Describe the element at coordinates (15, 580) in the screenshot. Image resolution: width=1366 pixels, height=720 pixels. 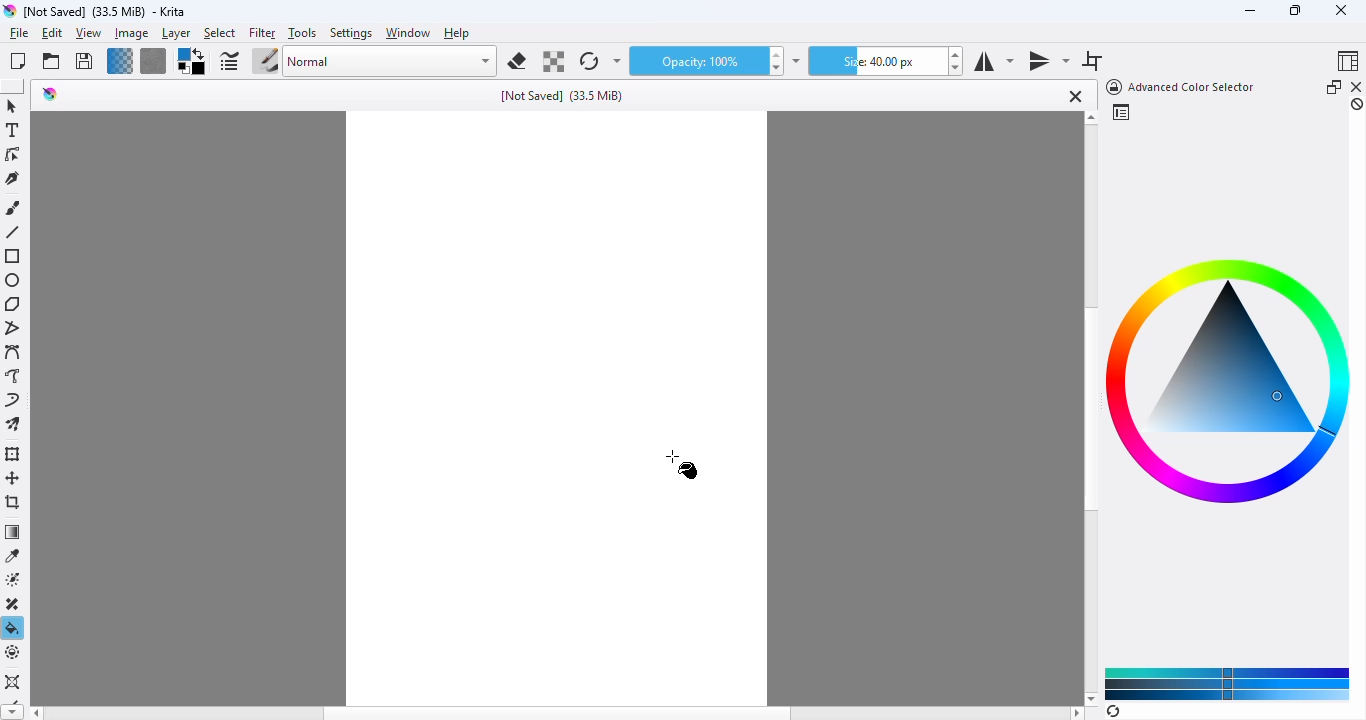
I see `colorize mask tool` at that location.